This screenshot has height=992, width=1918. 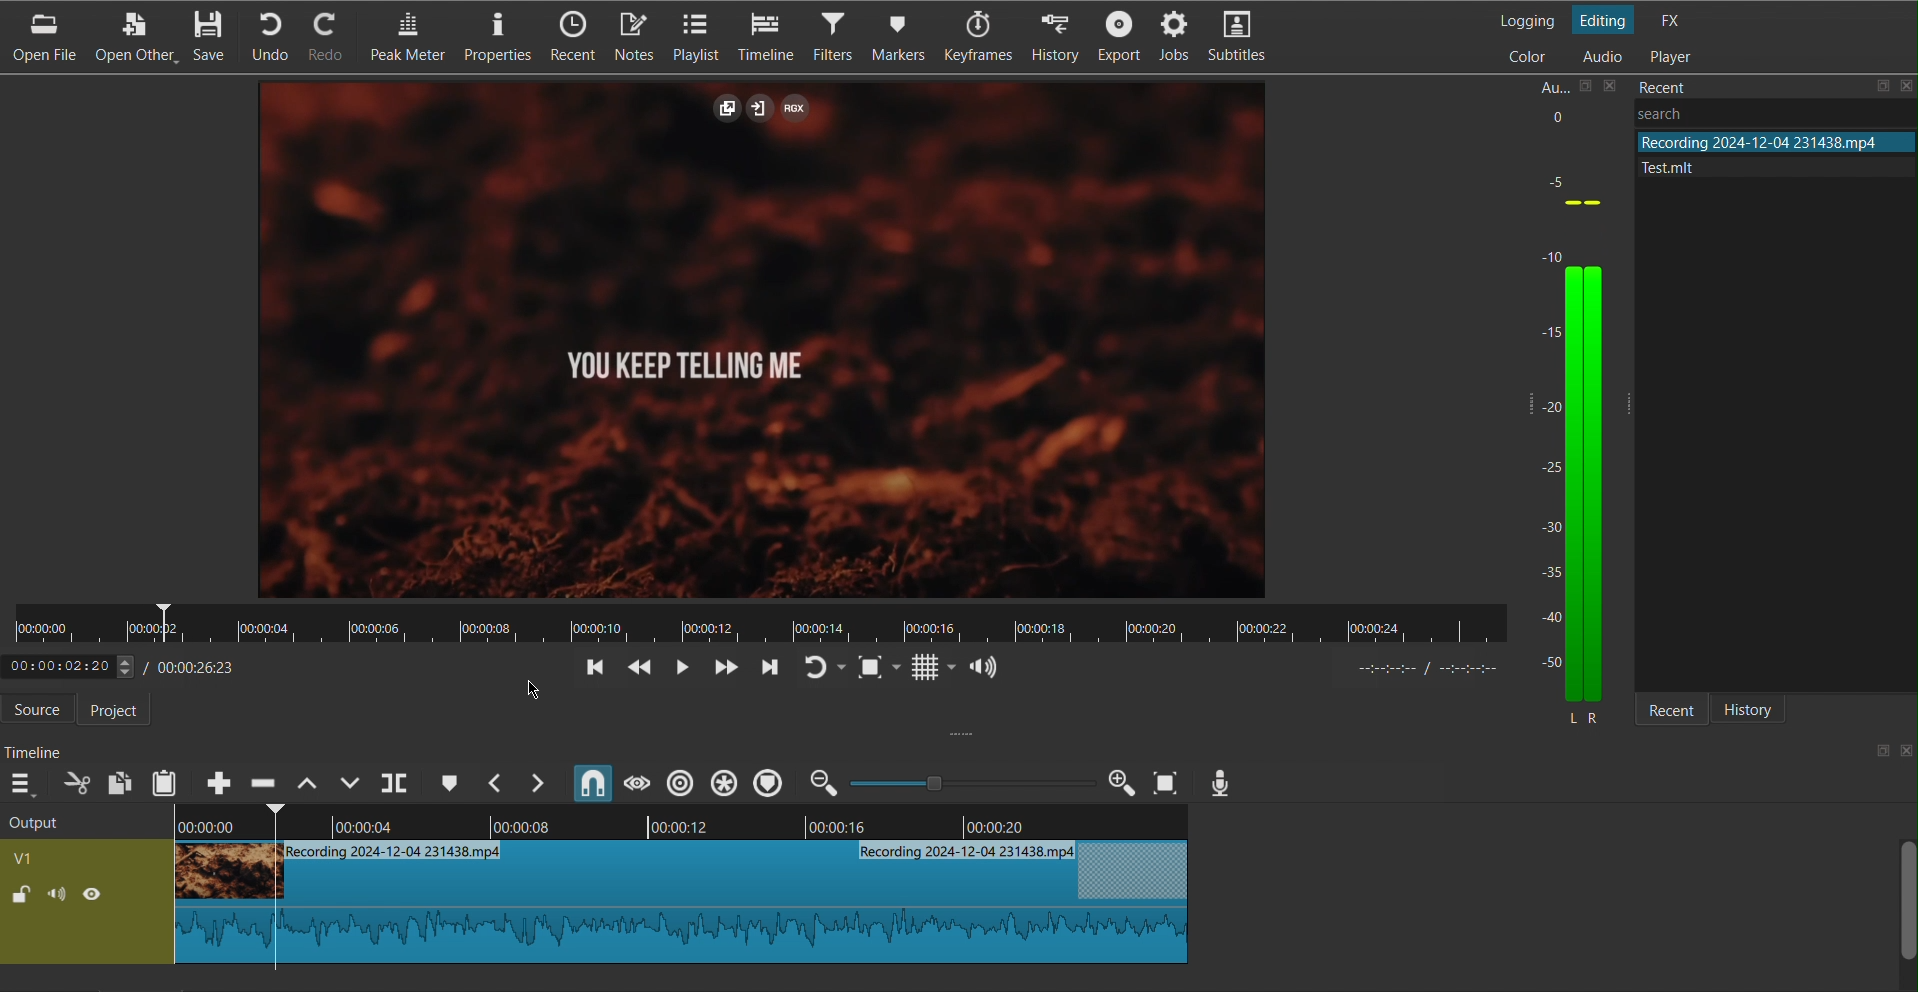 I want to click on Skip Back, so click(x=641, y=669).